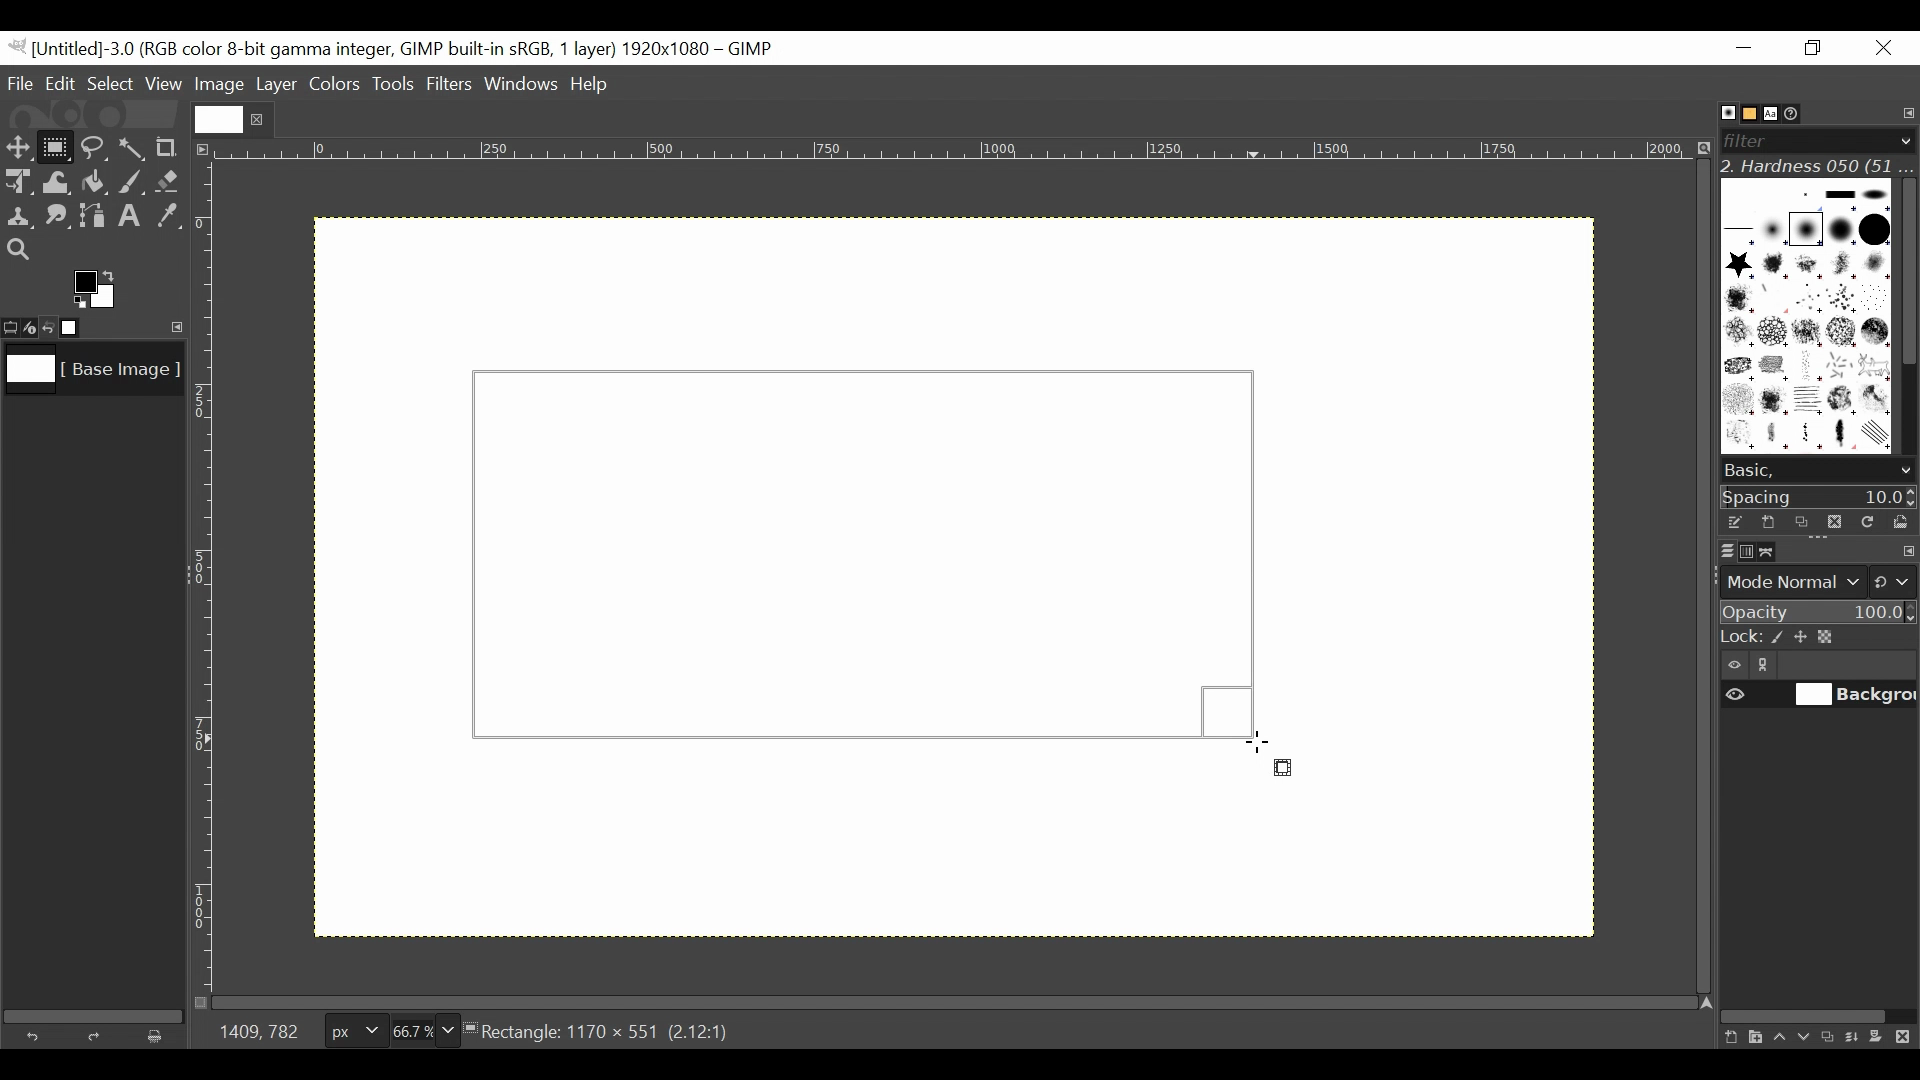 The height and width of the screenshot is (1080, 1920). I want to click on Edit the brush, so click(1734, 522).